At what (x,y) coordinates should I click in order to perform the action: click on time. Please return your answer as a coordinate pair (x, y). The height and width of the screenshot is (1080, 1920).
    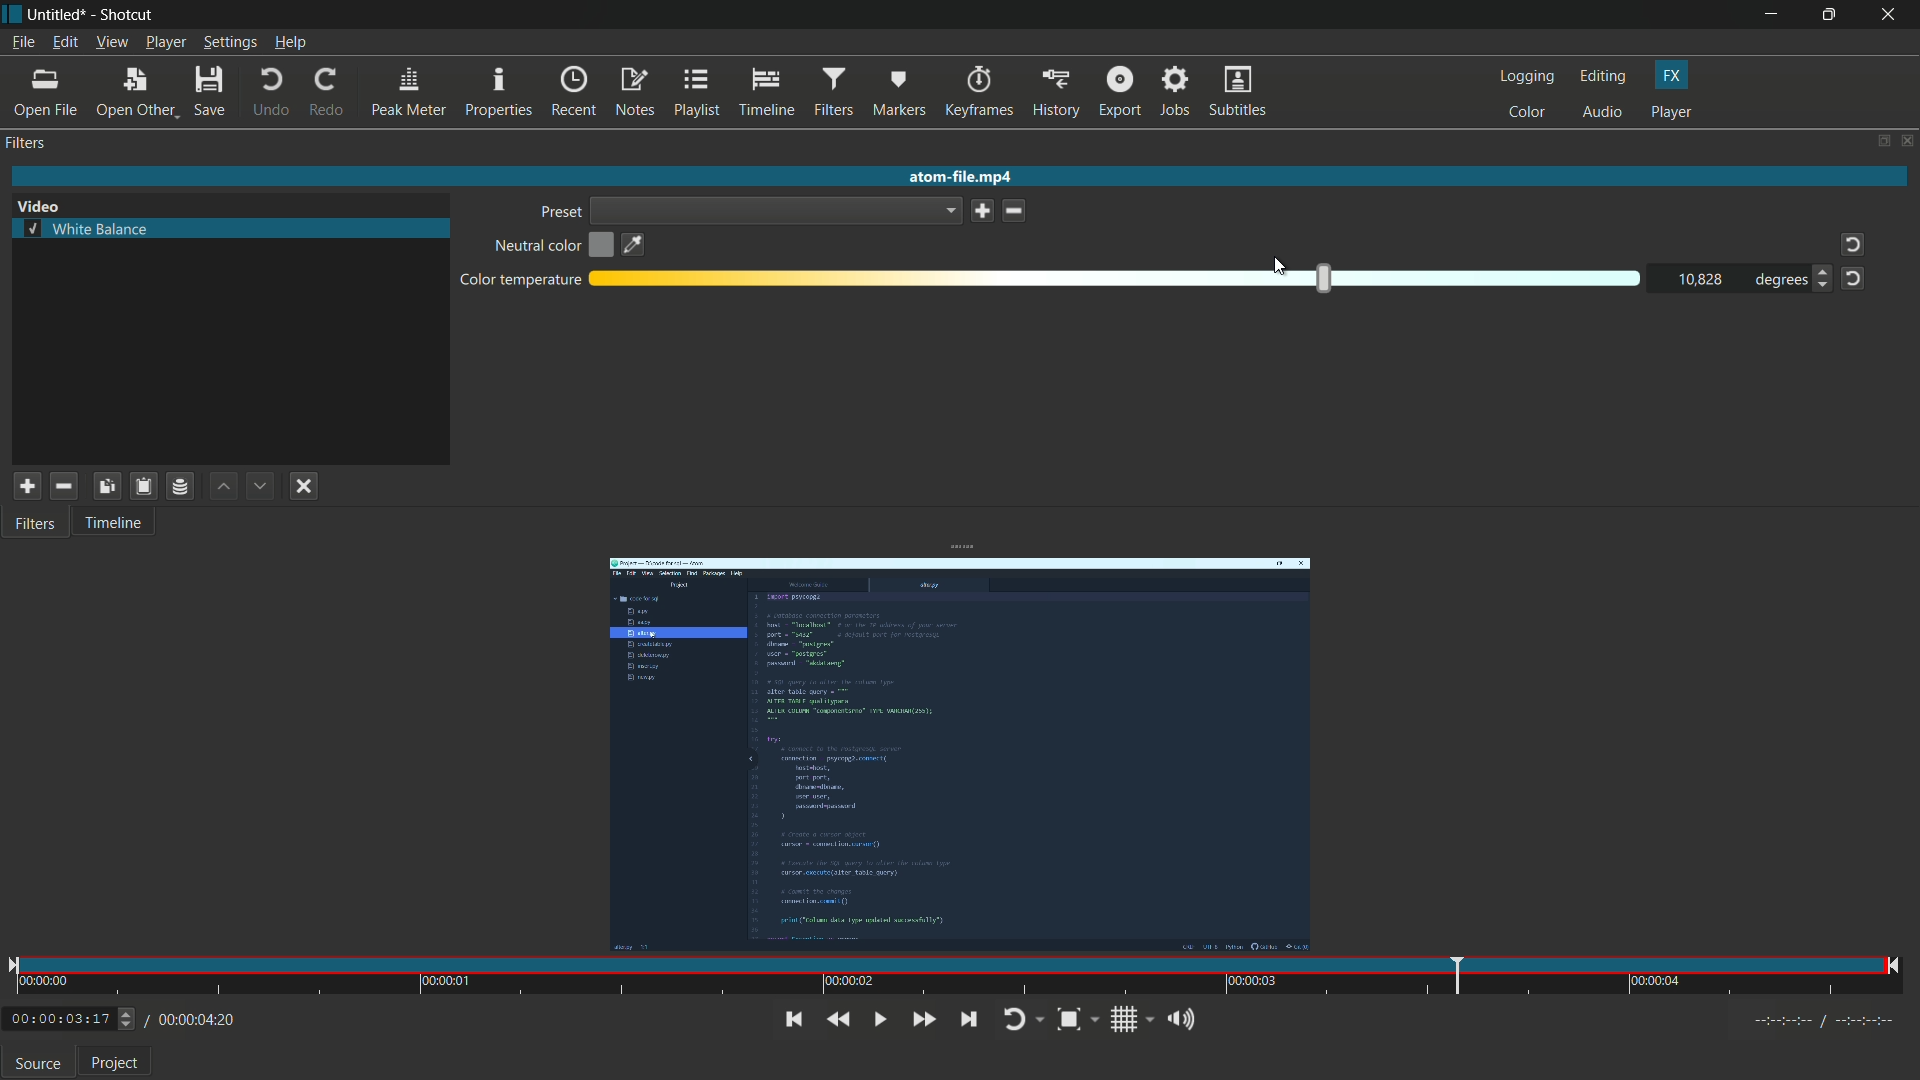
    Looking at the image, I should click on (955, 978).